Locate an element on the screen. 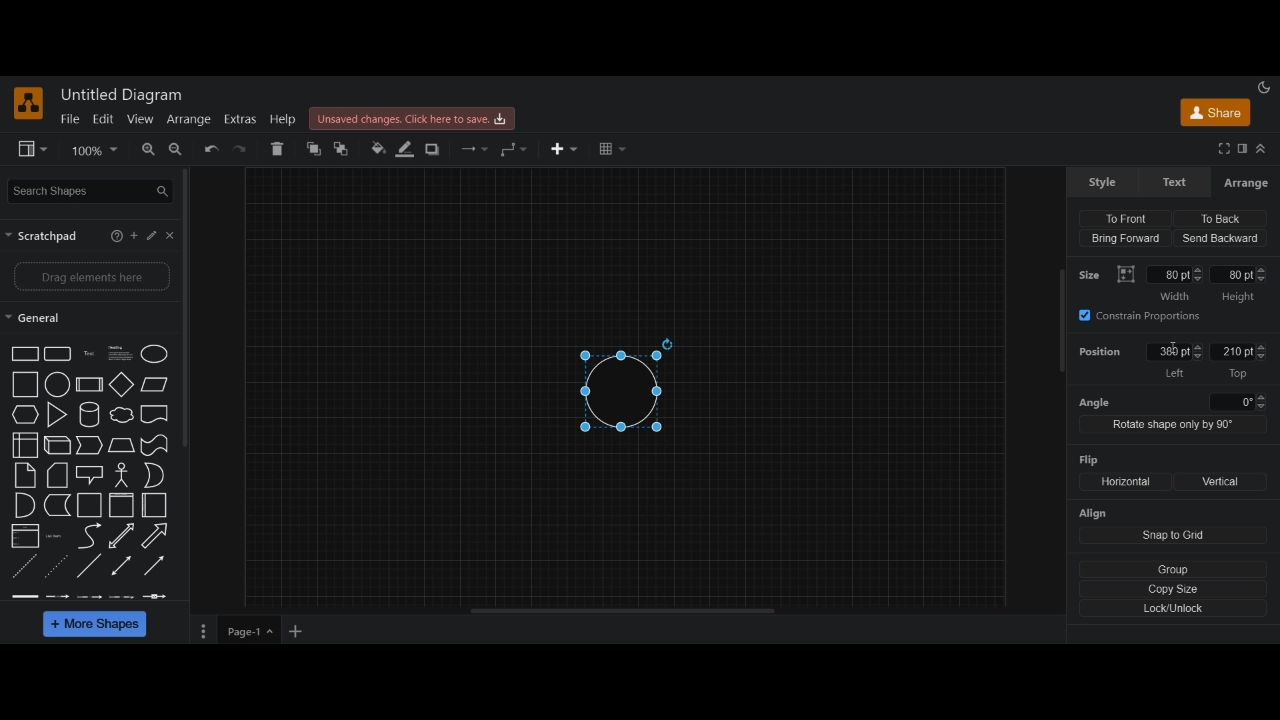 The image size is (1280, 720). lock/unlock is located at coordinates (1175, 609).